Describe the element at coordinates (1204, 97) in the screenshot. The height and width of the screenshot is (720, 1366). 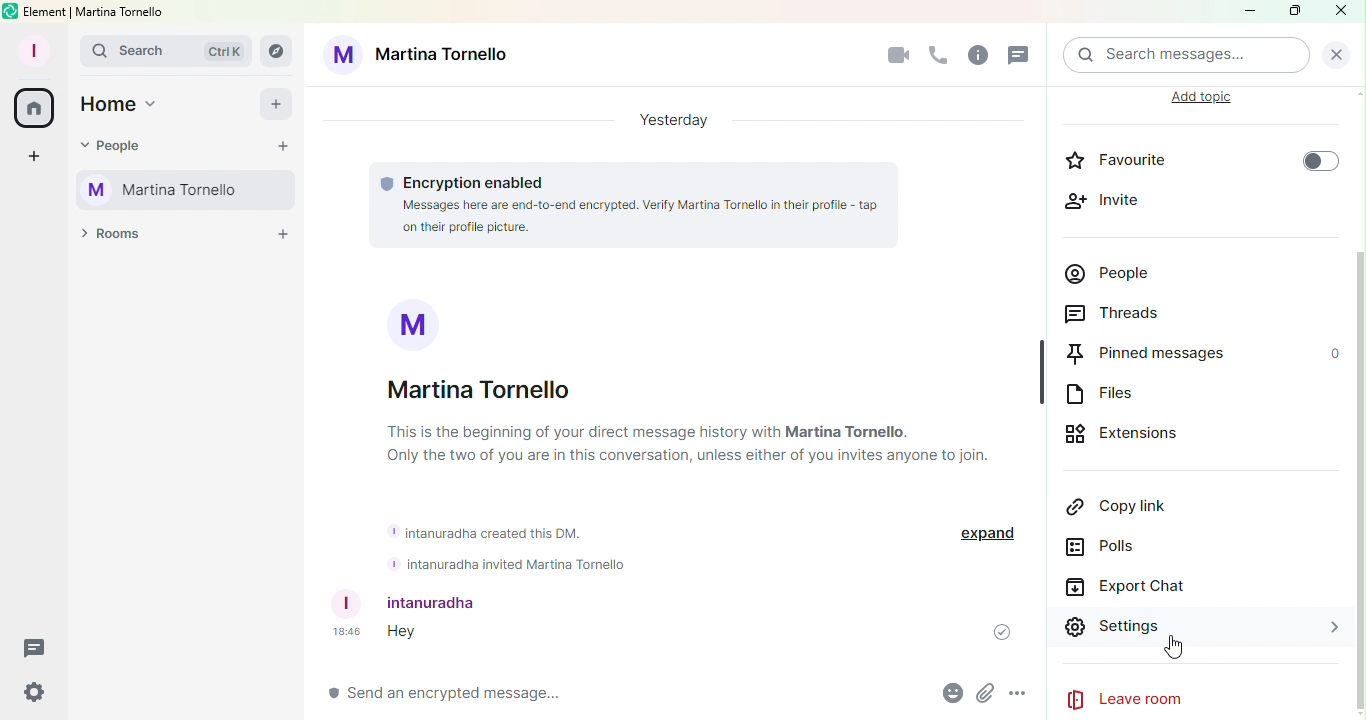
I see `Add Topic` at that location.